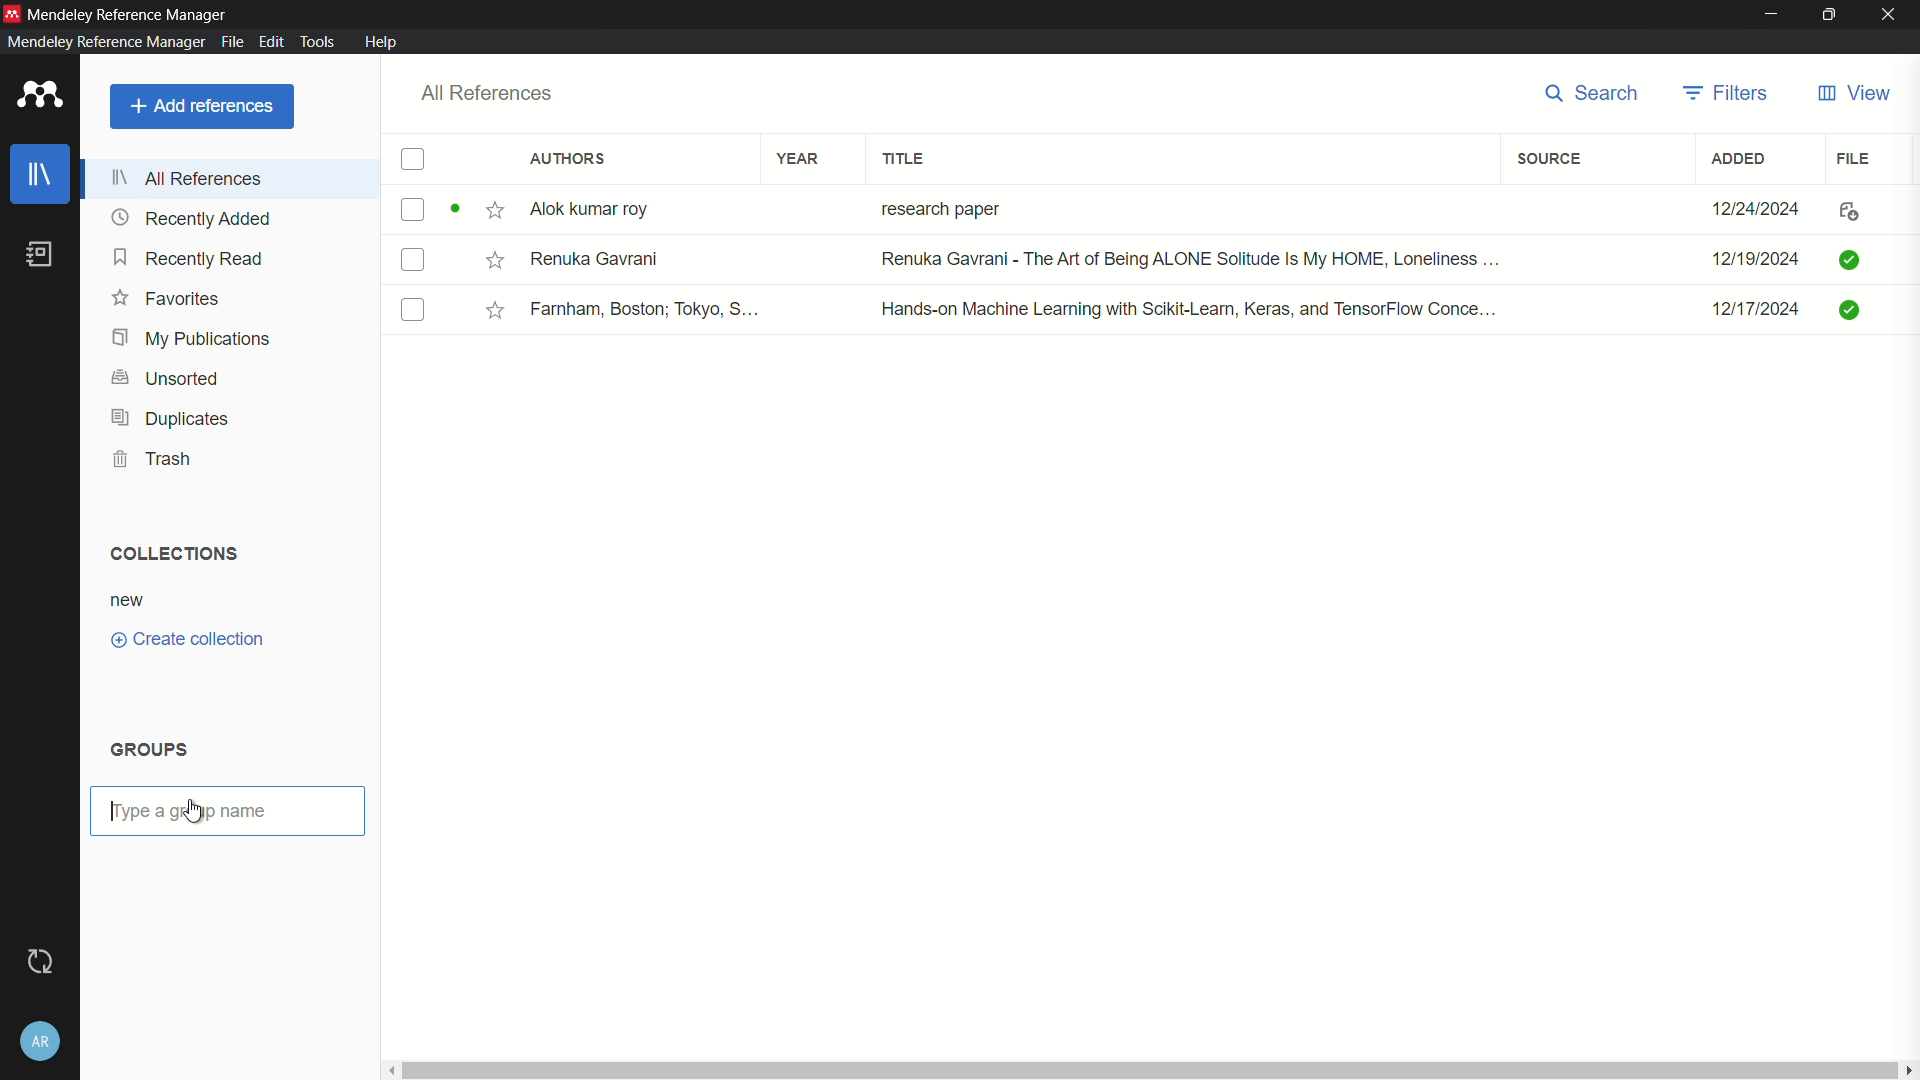 The image size is (1920, 1080). I want to click on file menu, so click(230, 40).